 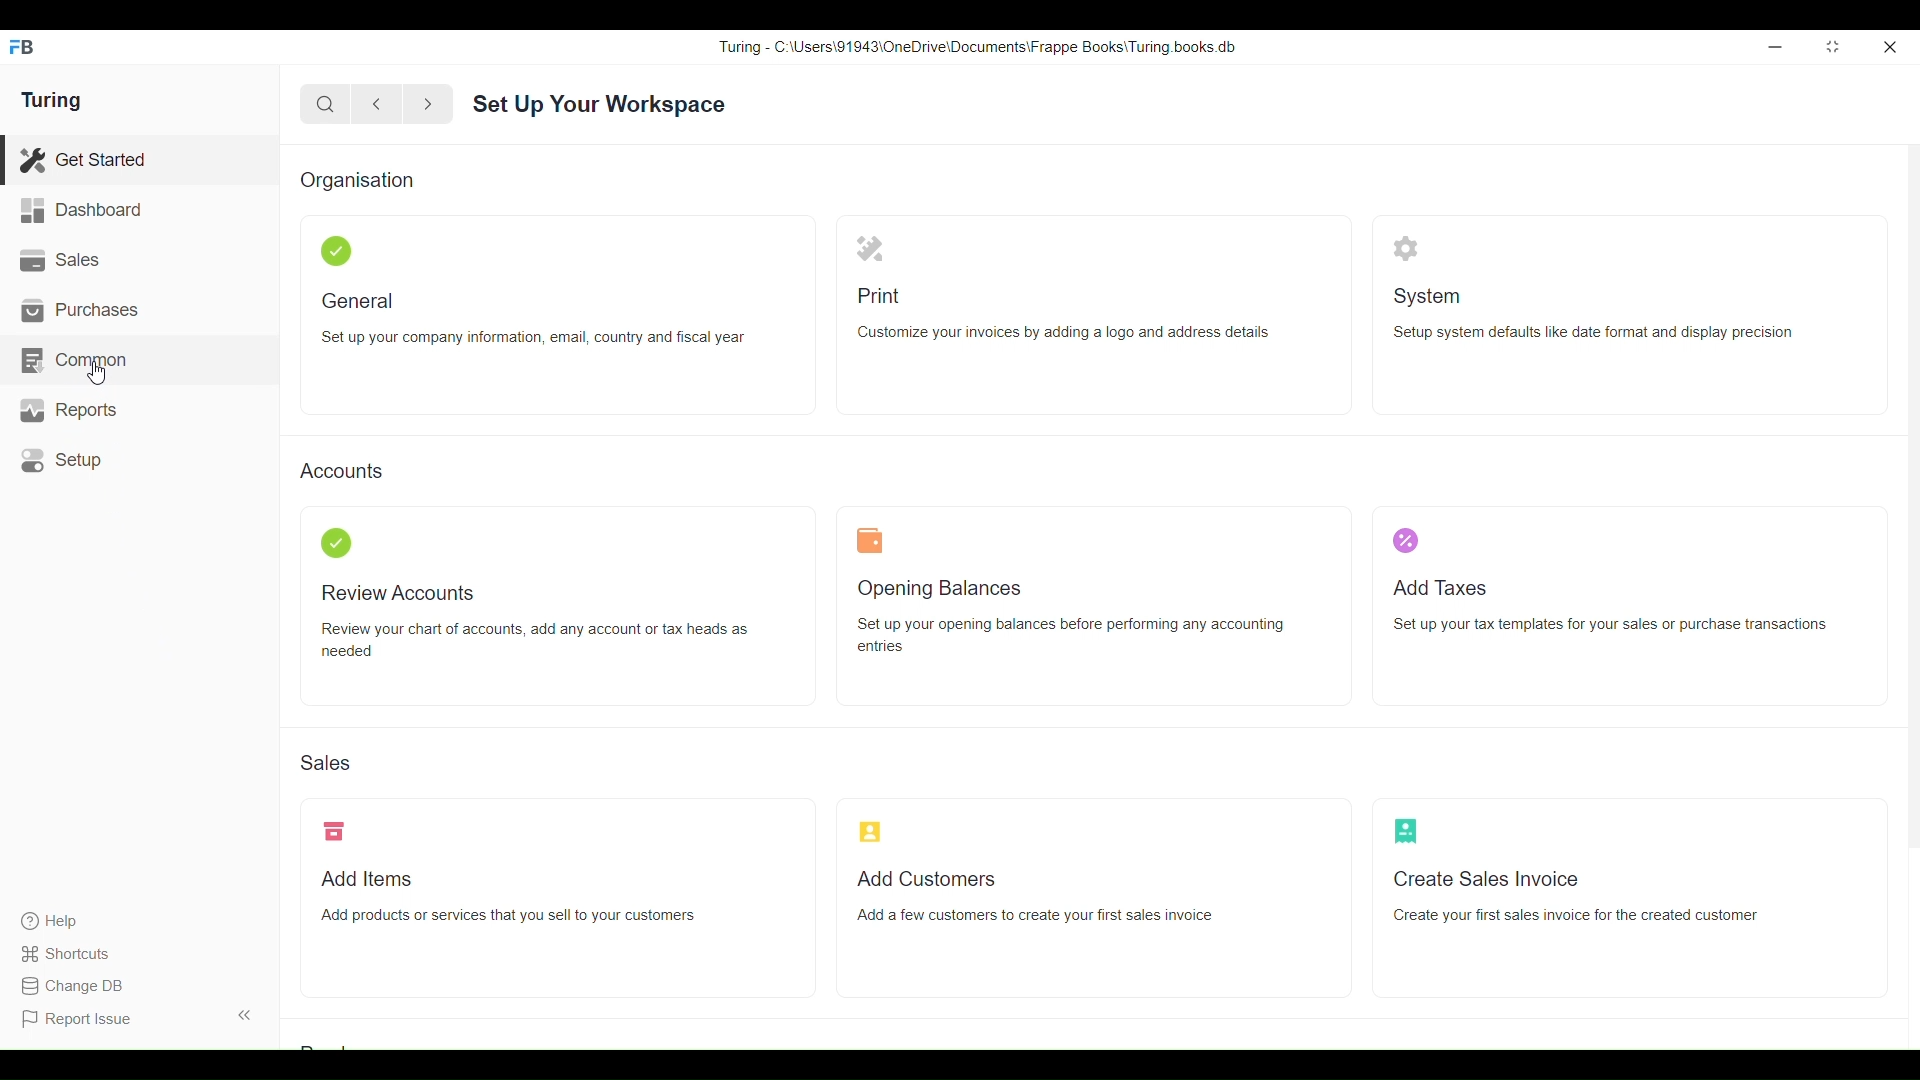 I want to click on Add Items Add products or services that you sell to your customers, so click(x=510, y=897).